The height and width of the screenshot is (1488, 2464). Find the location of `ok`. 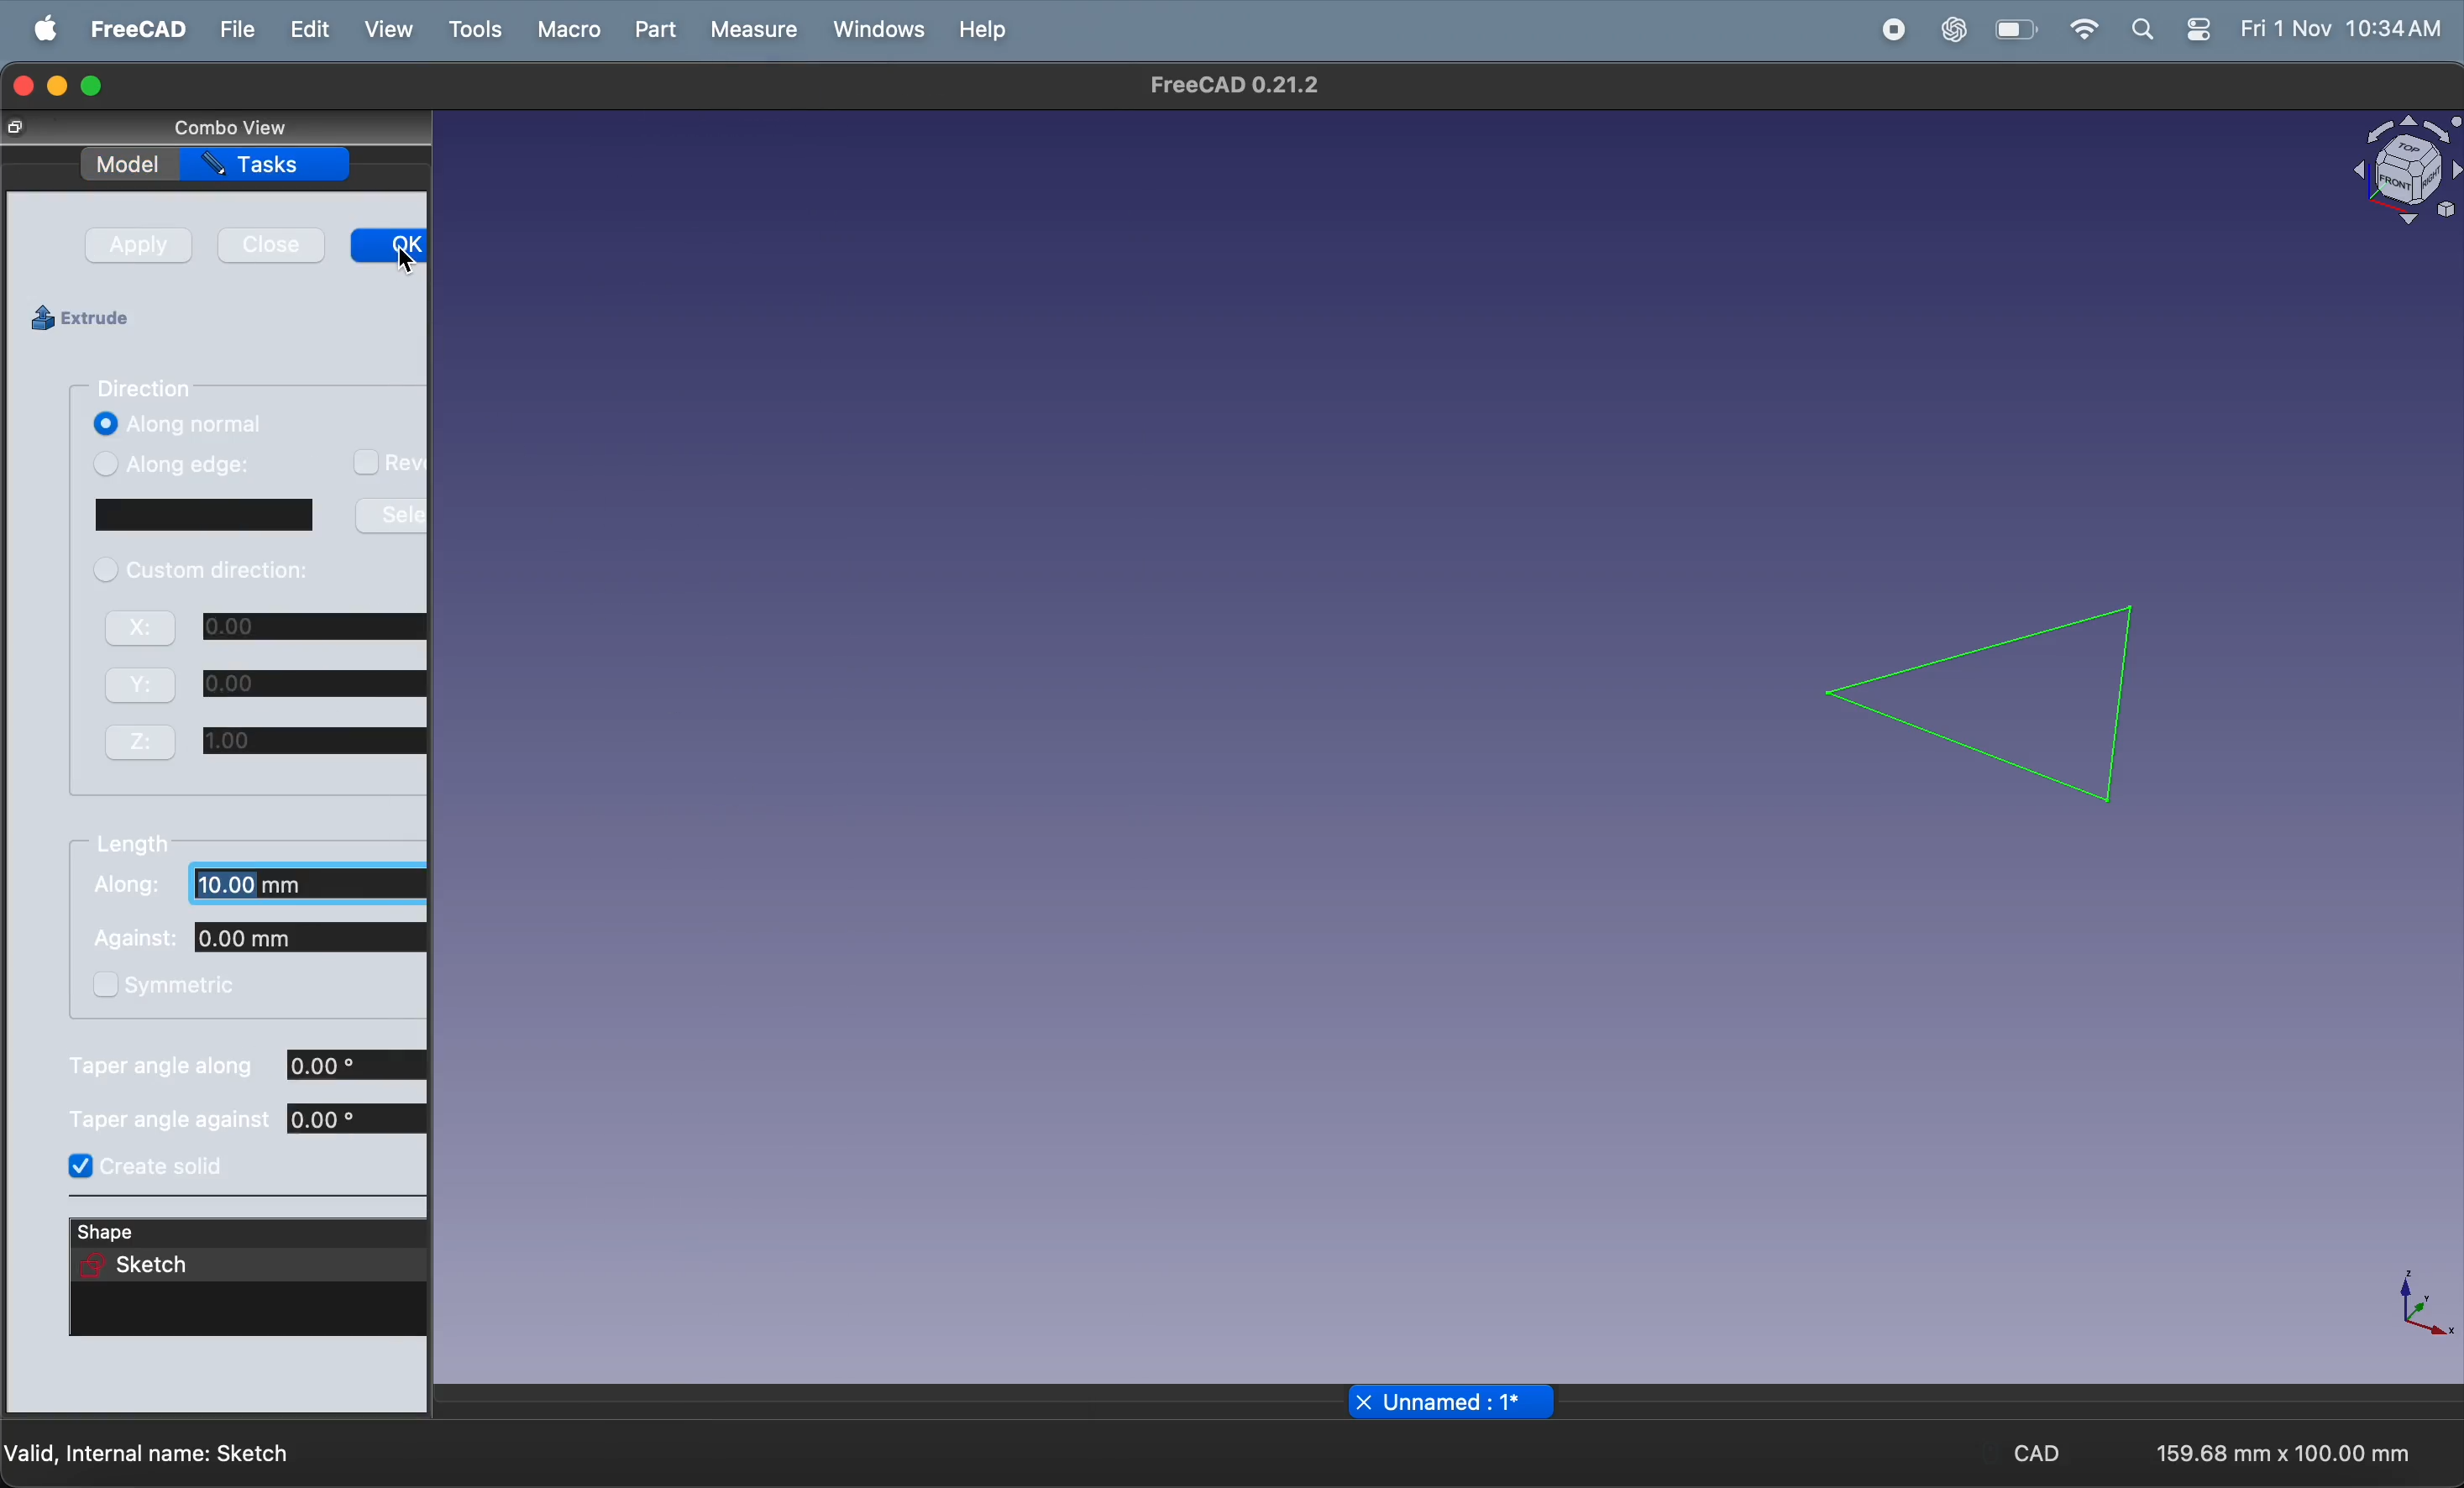

ok is located at coordinates (395, 244).